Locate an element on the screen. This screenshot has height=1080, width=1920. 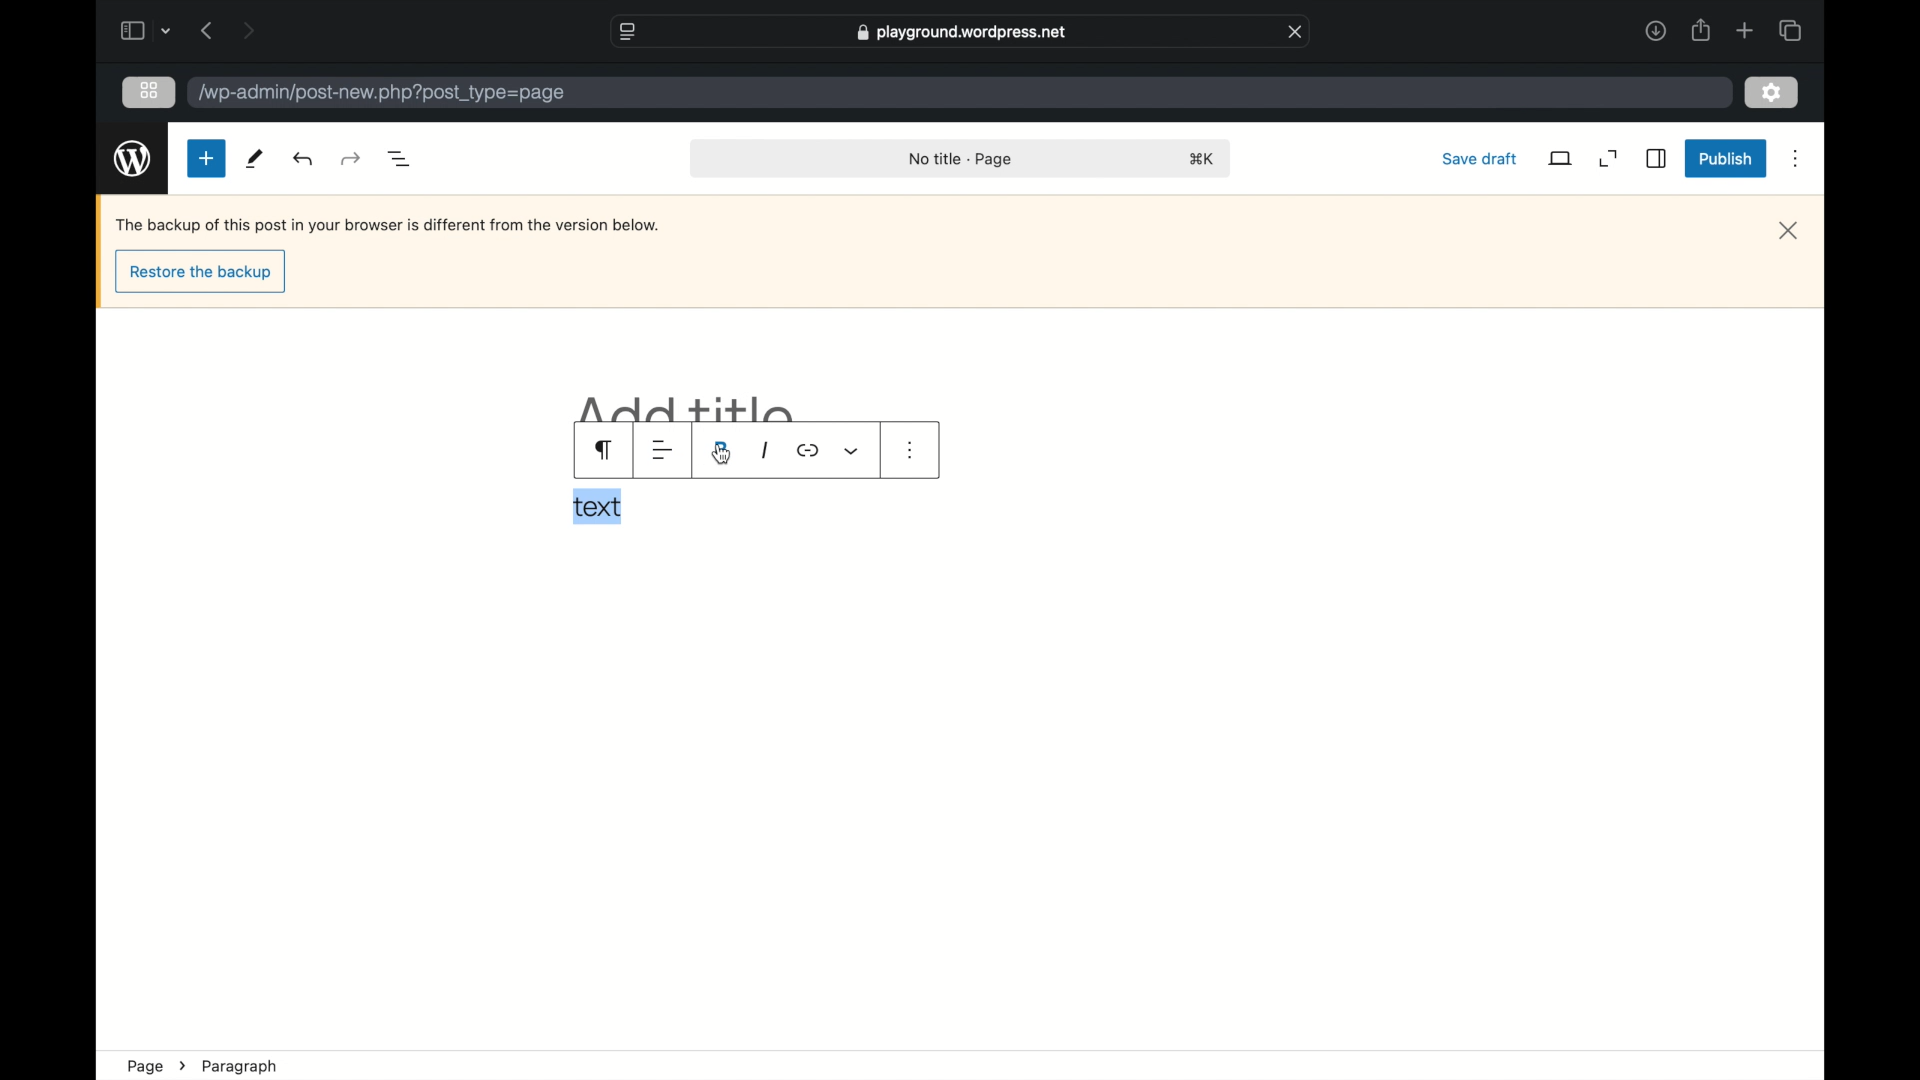
redo is located at coordinates (304, 158).